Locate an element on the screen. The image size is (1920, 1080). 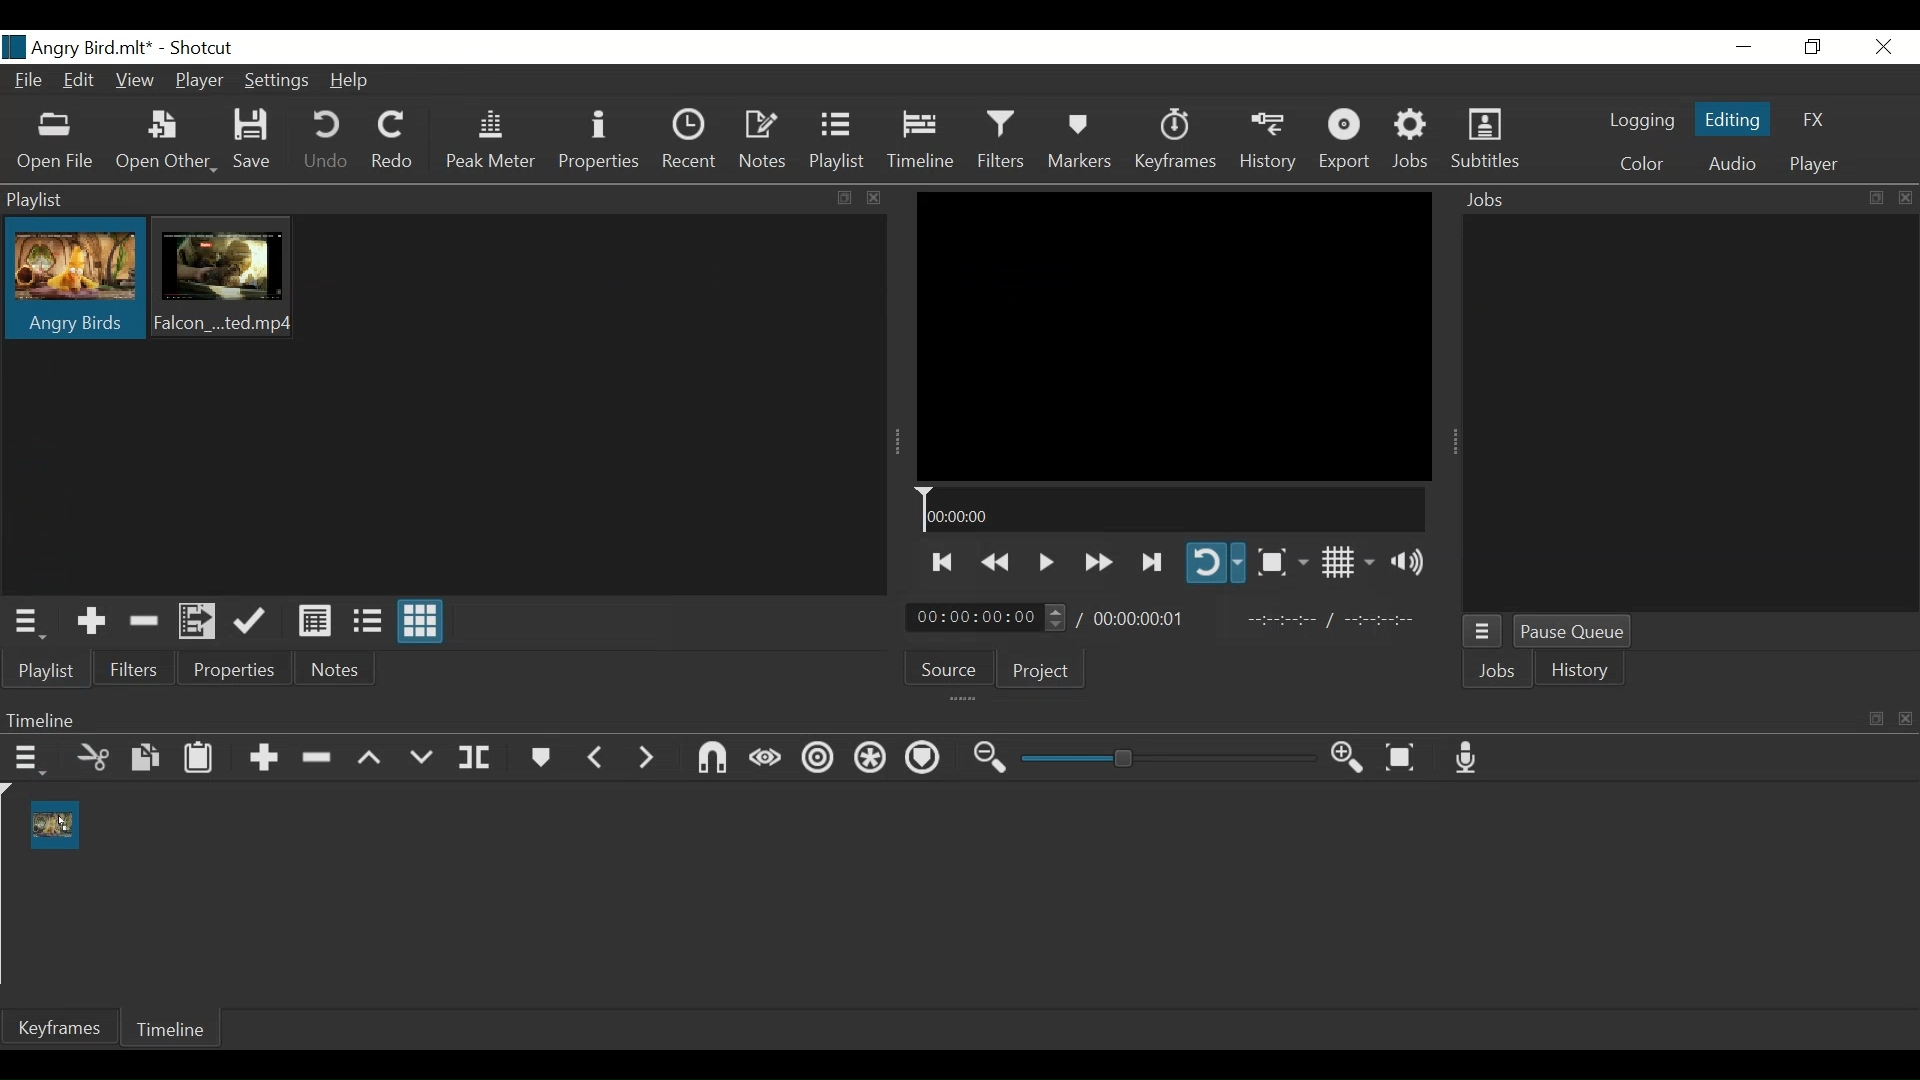
Split at playhead is located at coordinates (483, 758).